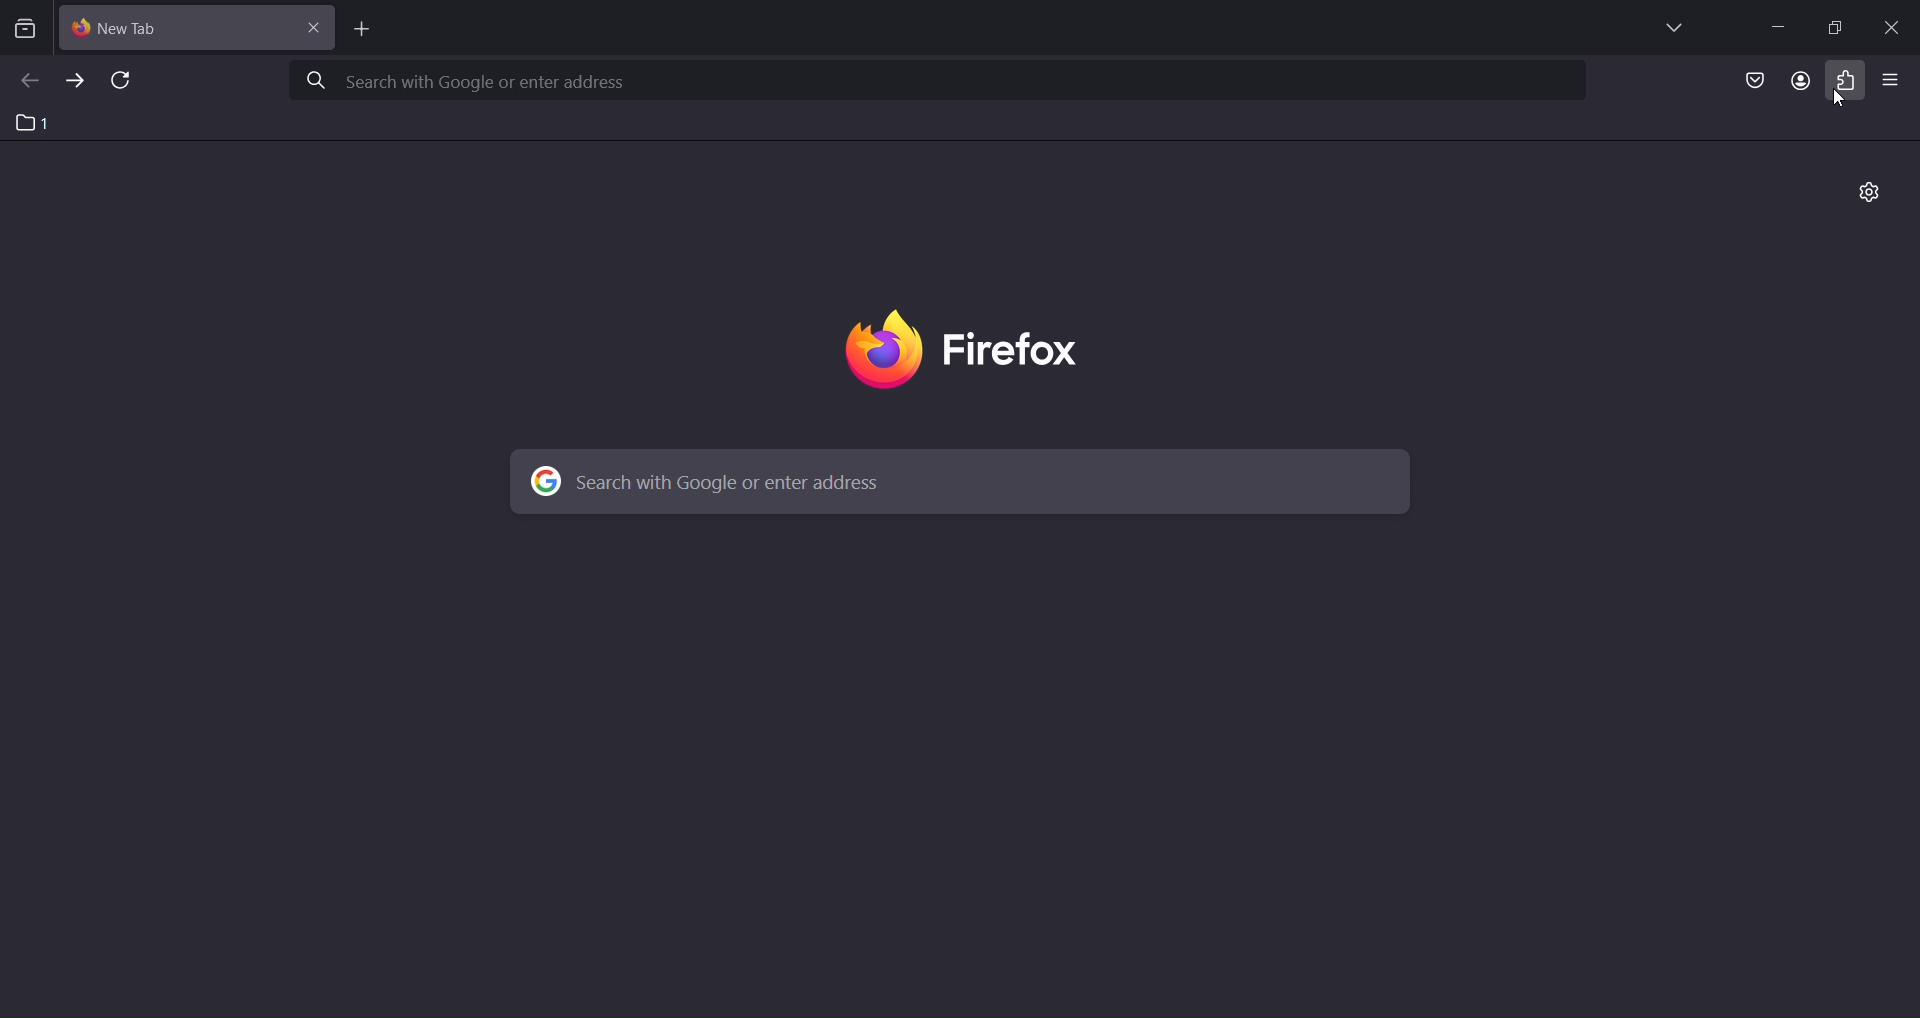 Image resolution: width=1920 pixels, height=1018 pixels. Describe the element at coordinates (1892, 24) in the screenshot. I see `close` at that location.